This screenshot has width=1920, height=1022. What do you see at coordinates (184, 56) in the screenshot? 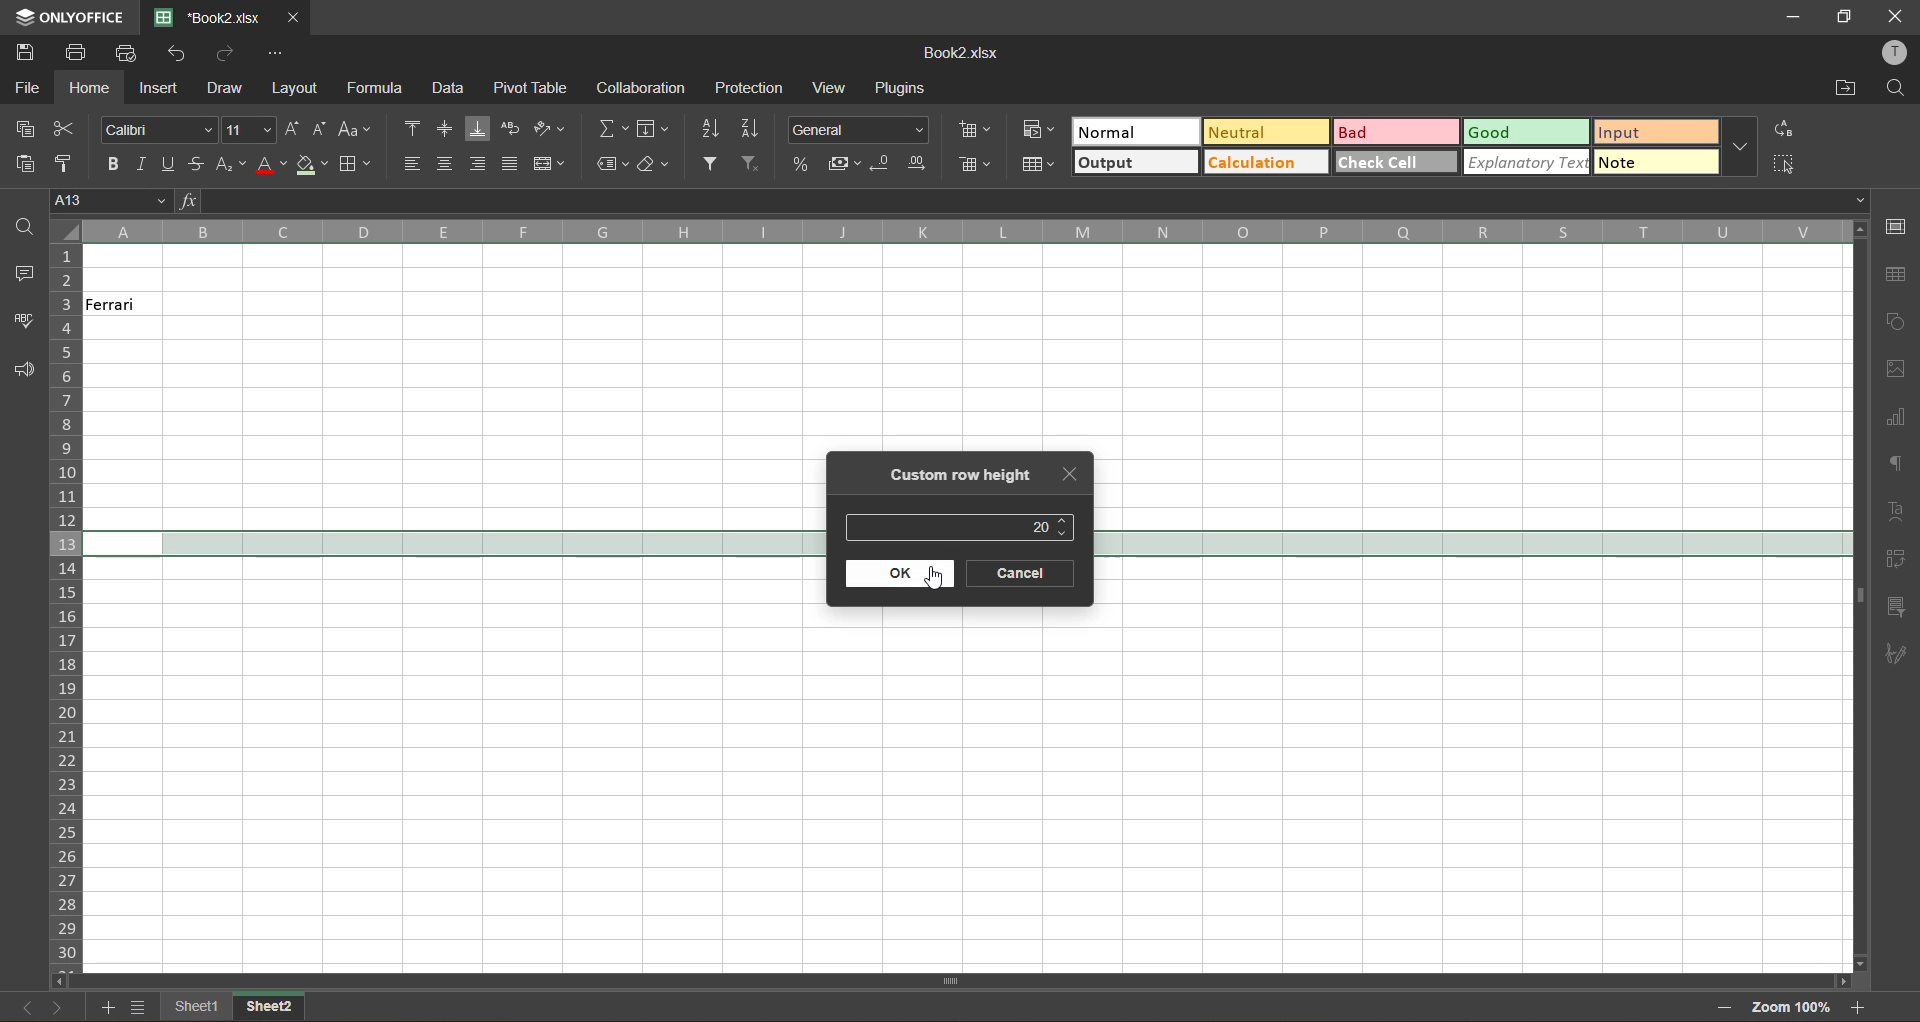
I see `undo` at bounding box center [184, 56].